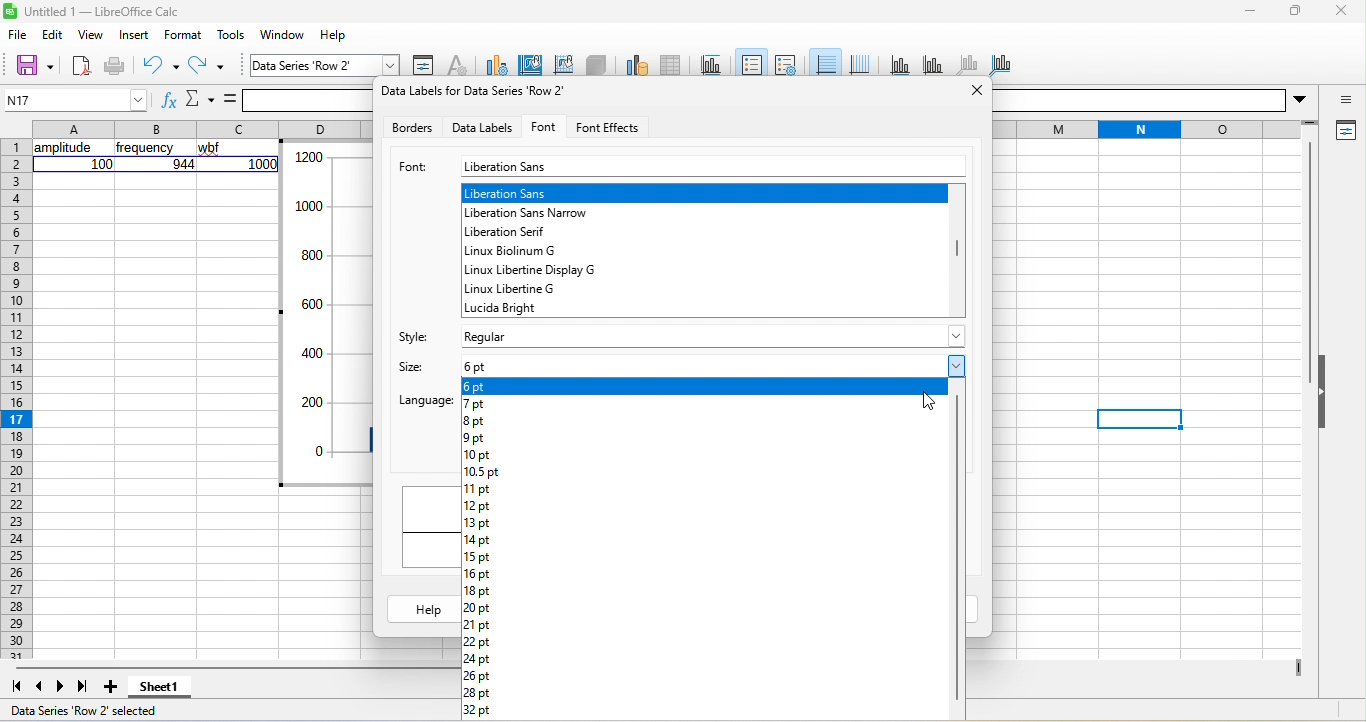 This screenshot has height=722, width=1366. What do you see at coordinates (198, 101) in the screenshot?
I see `select function` at bounding box center [198, 101].